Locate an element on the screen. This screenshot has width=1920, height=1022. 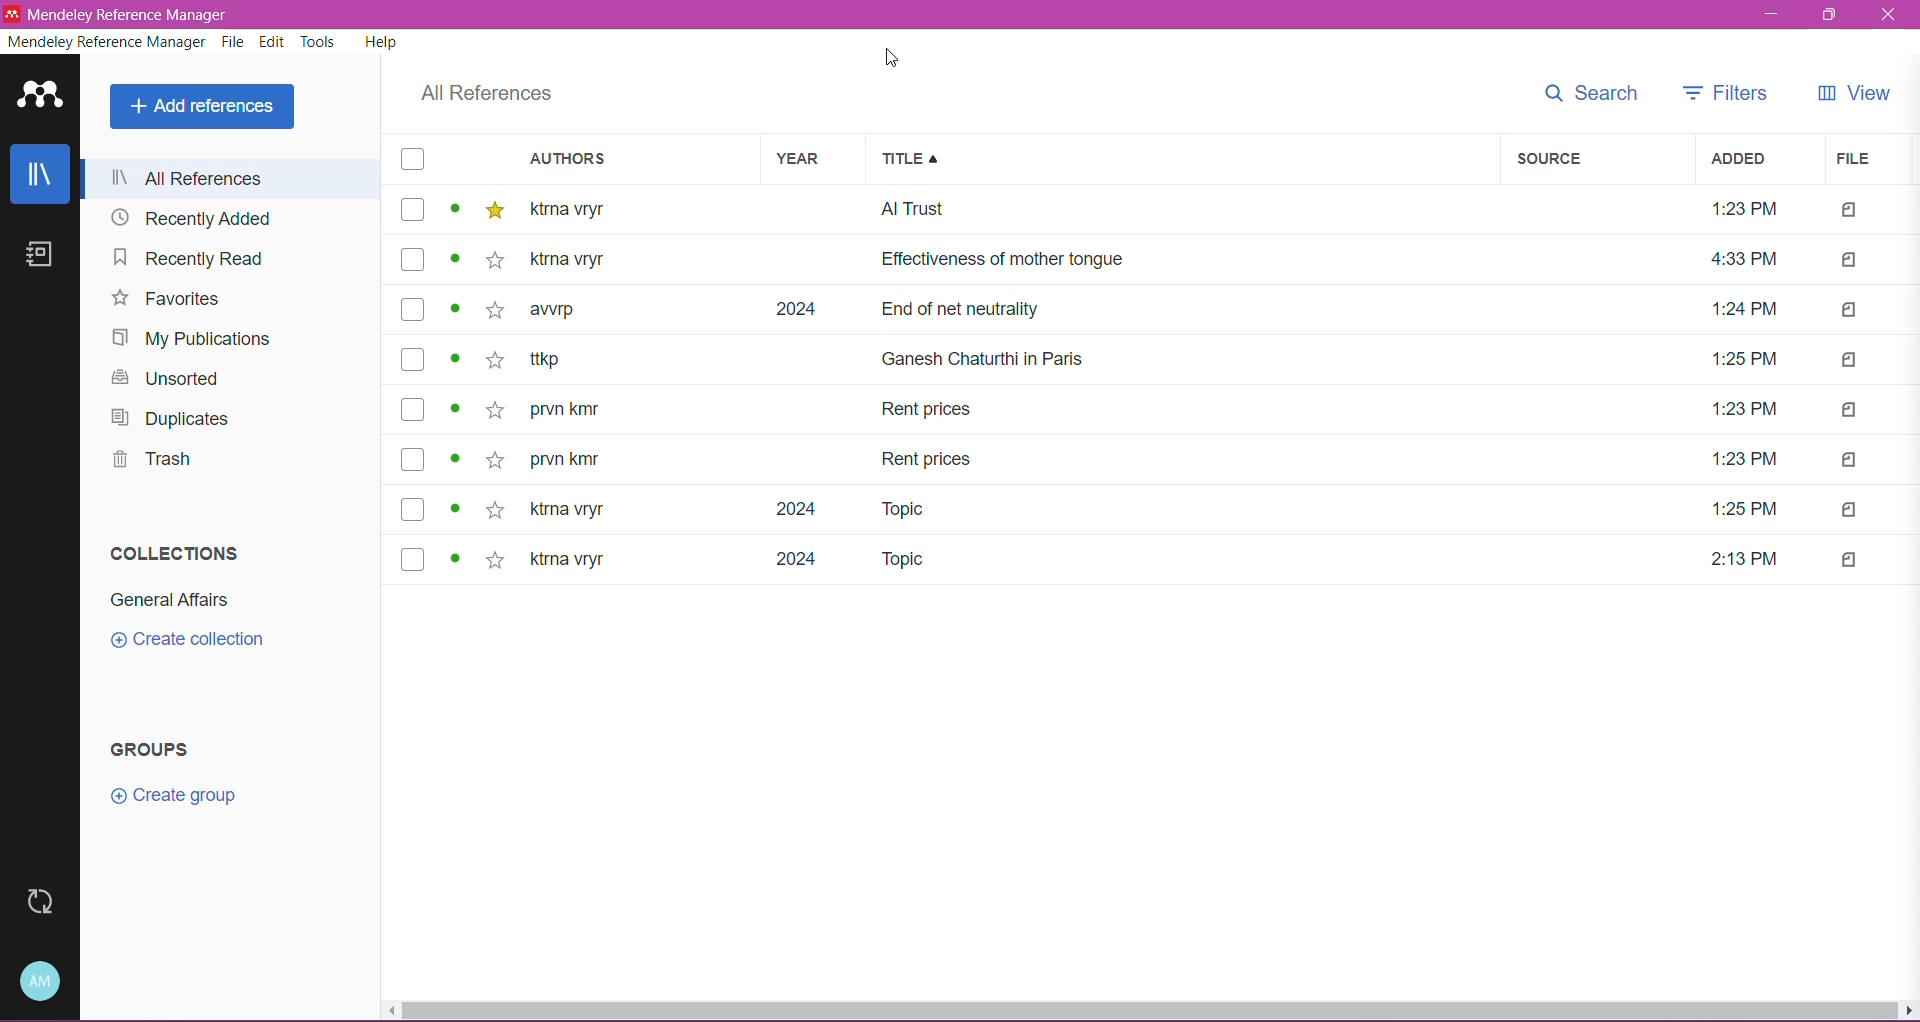
Application Logo is located at coordinates (46, 96).